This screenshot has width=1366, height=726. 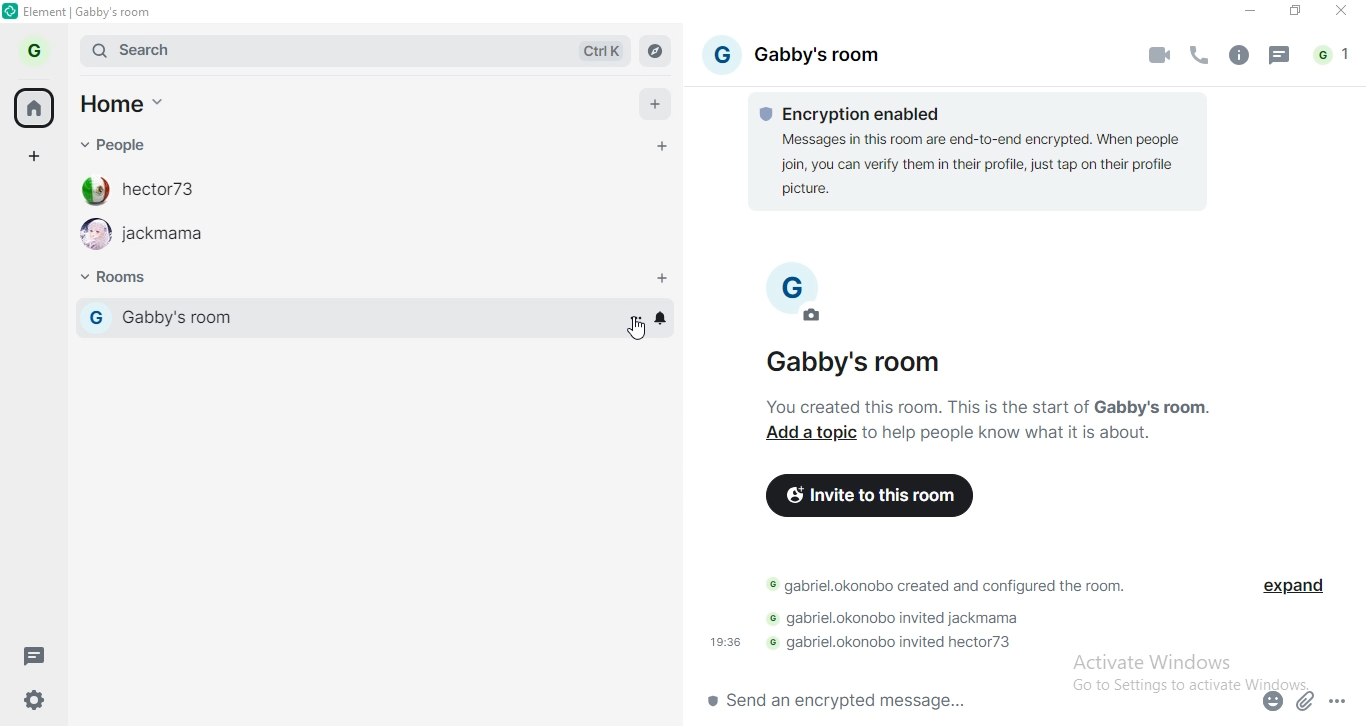 What do you see at coordinates (654, 104) in the screenshot?
I see `add` at bounding box center [654, 104].